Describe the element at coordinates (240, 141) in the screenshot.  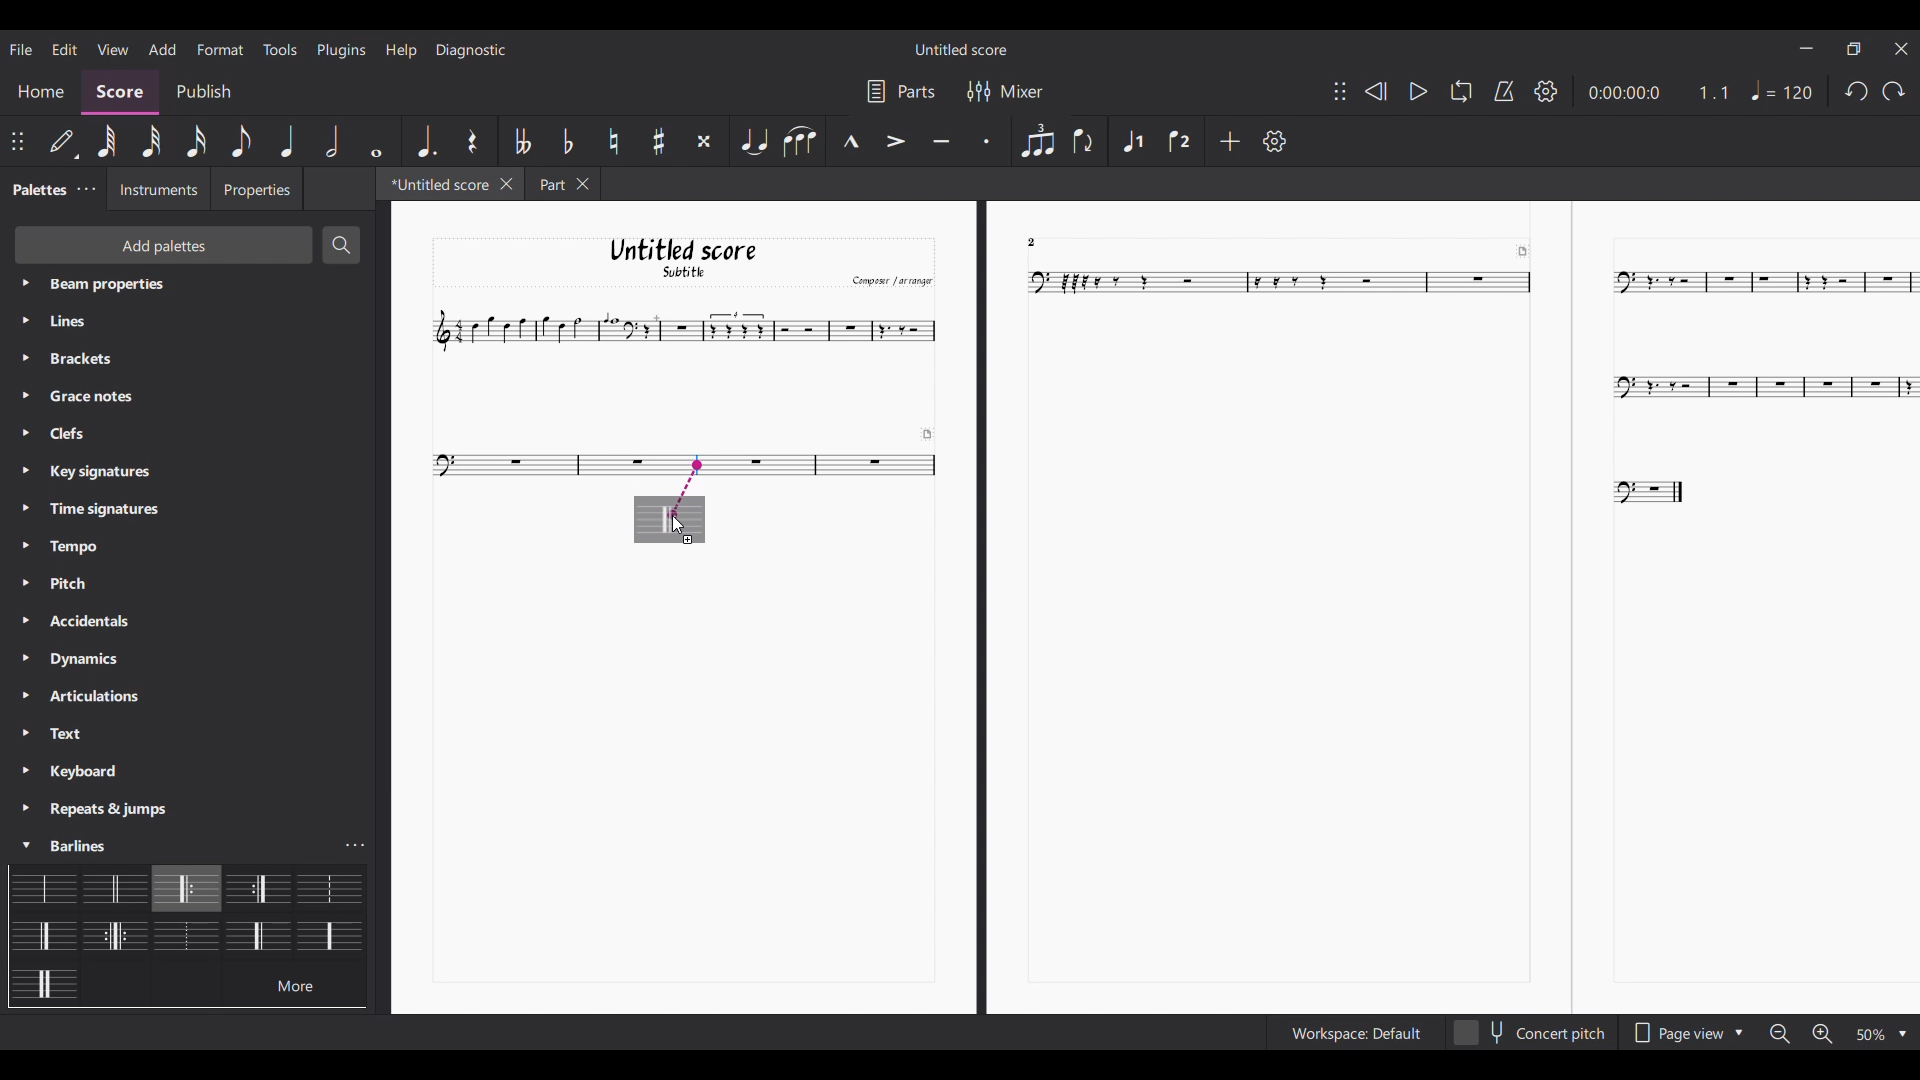
I see `8th note` at that location.